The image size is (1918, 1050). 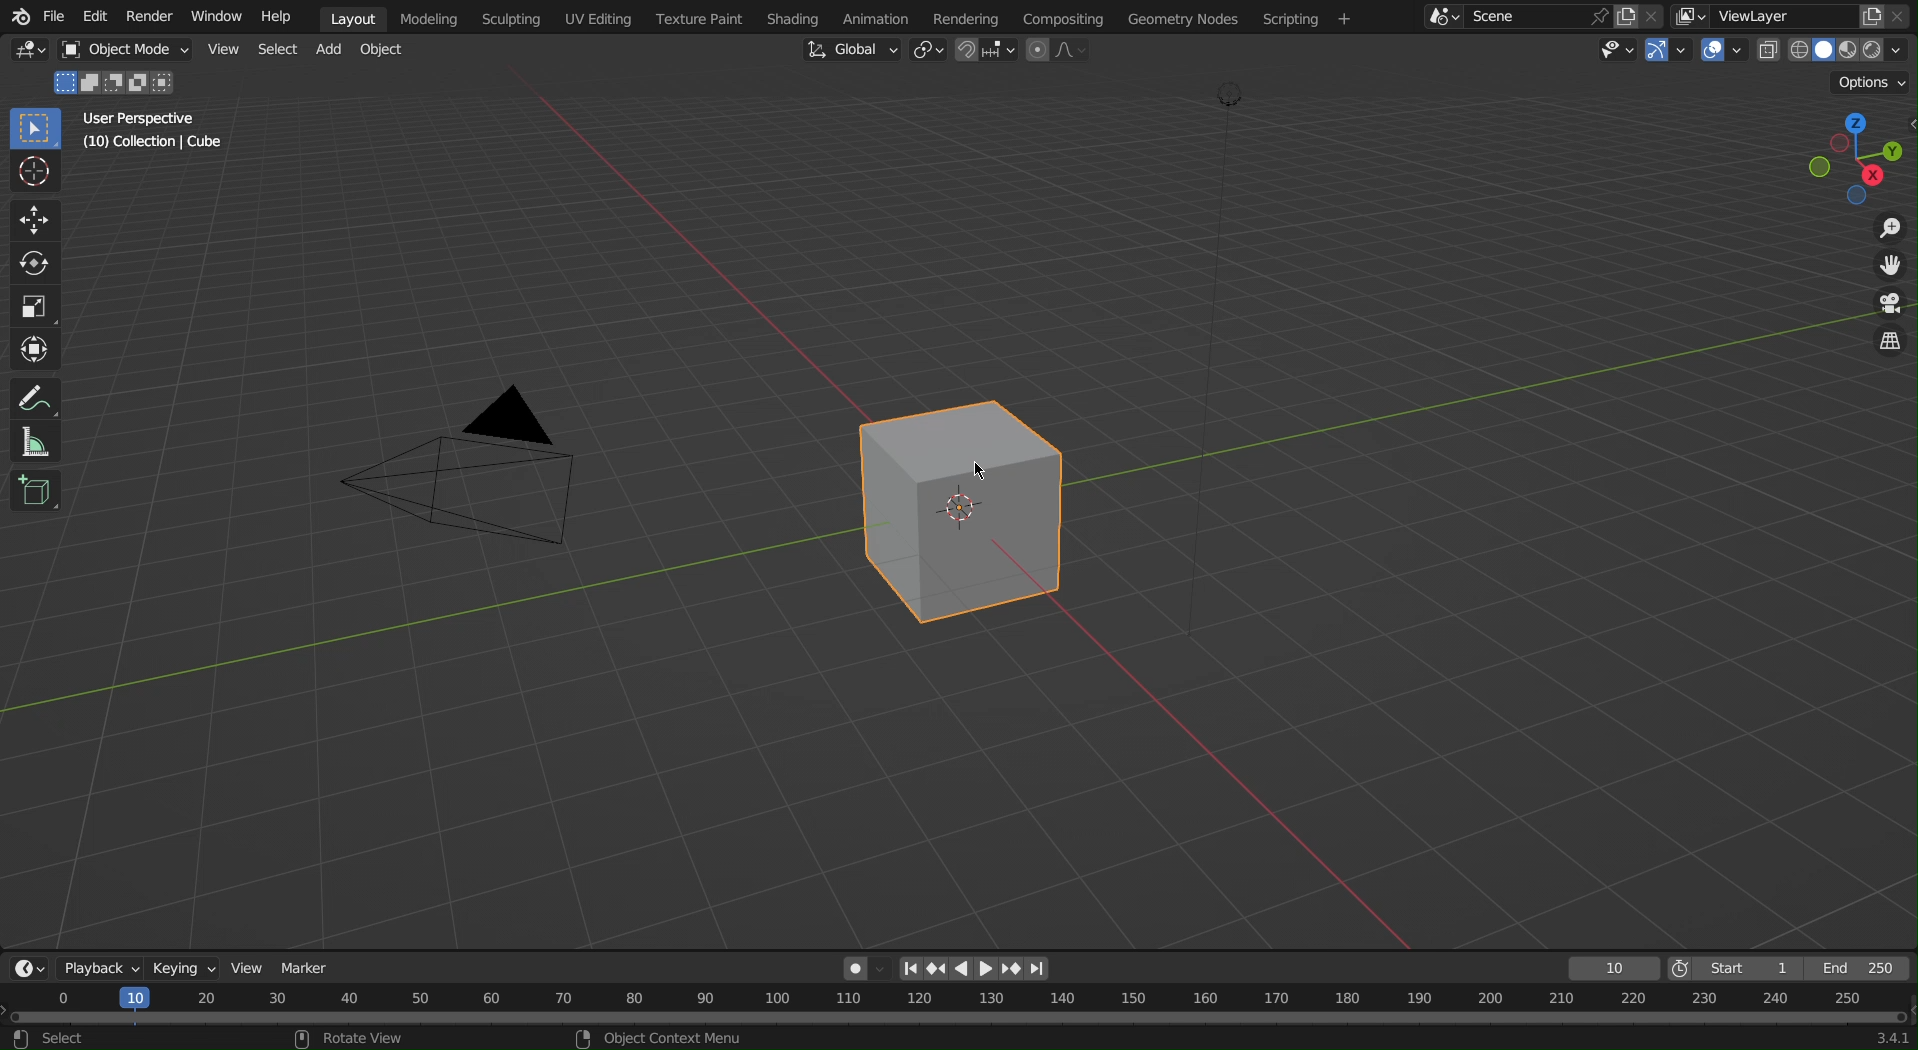 I want to click on Scale, so click(x=37, y=302).